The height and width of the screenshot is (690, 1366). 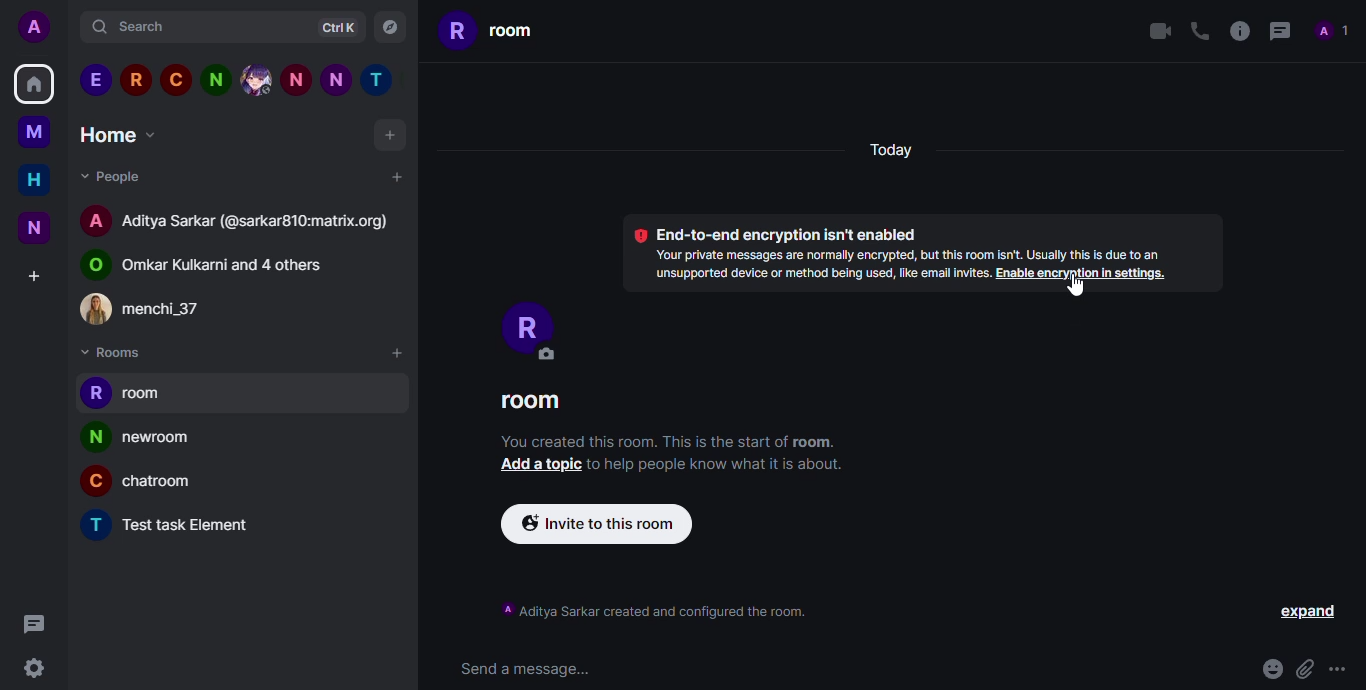 I want to click on profile, so click(x=91, y=266).